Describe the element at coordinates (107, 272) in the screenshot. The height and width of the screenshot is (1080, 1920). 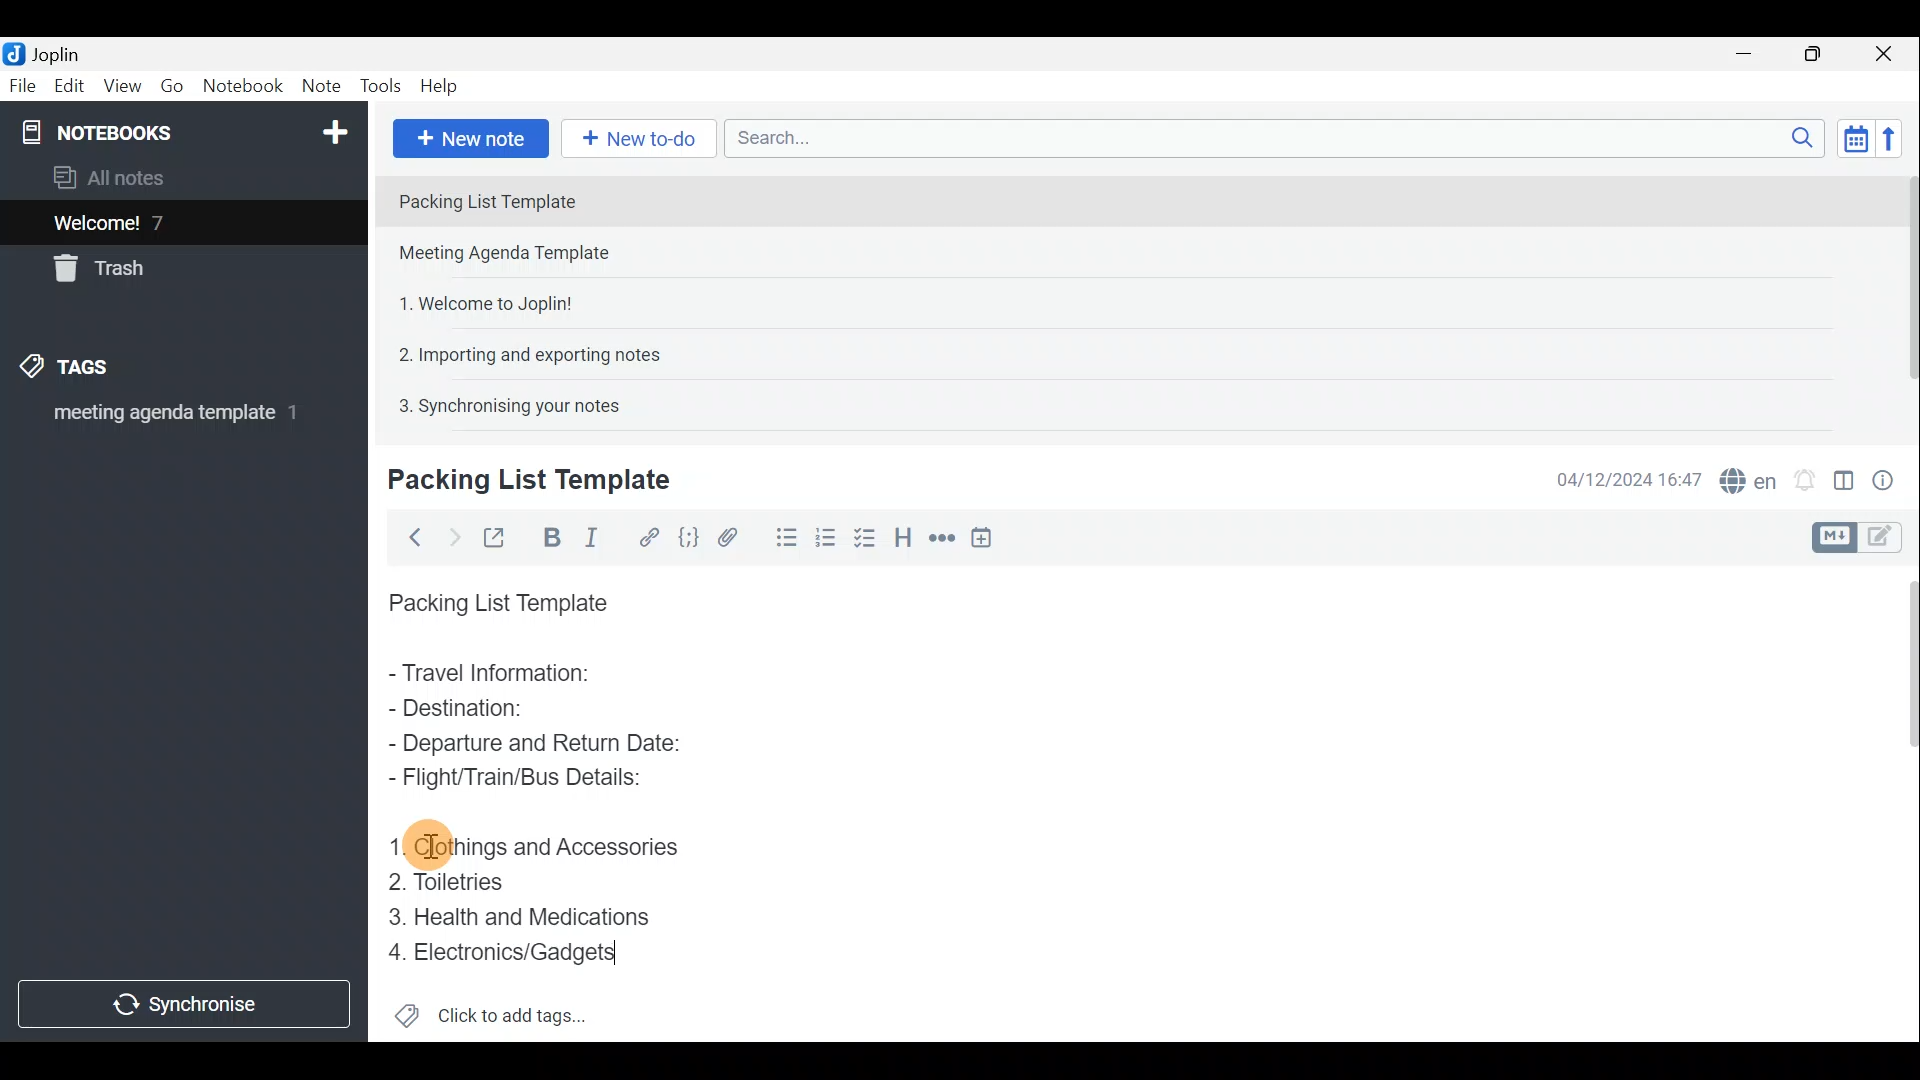
I see `Trash` at that location.